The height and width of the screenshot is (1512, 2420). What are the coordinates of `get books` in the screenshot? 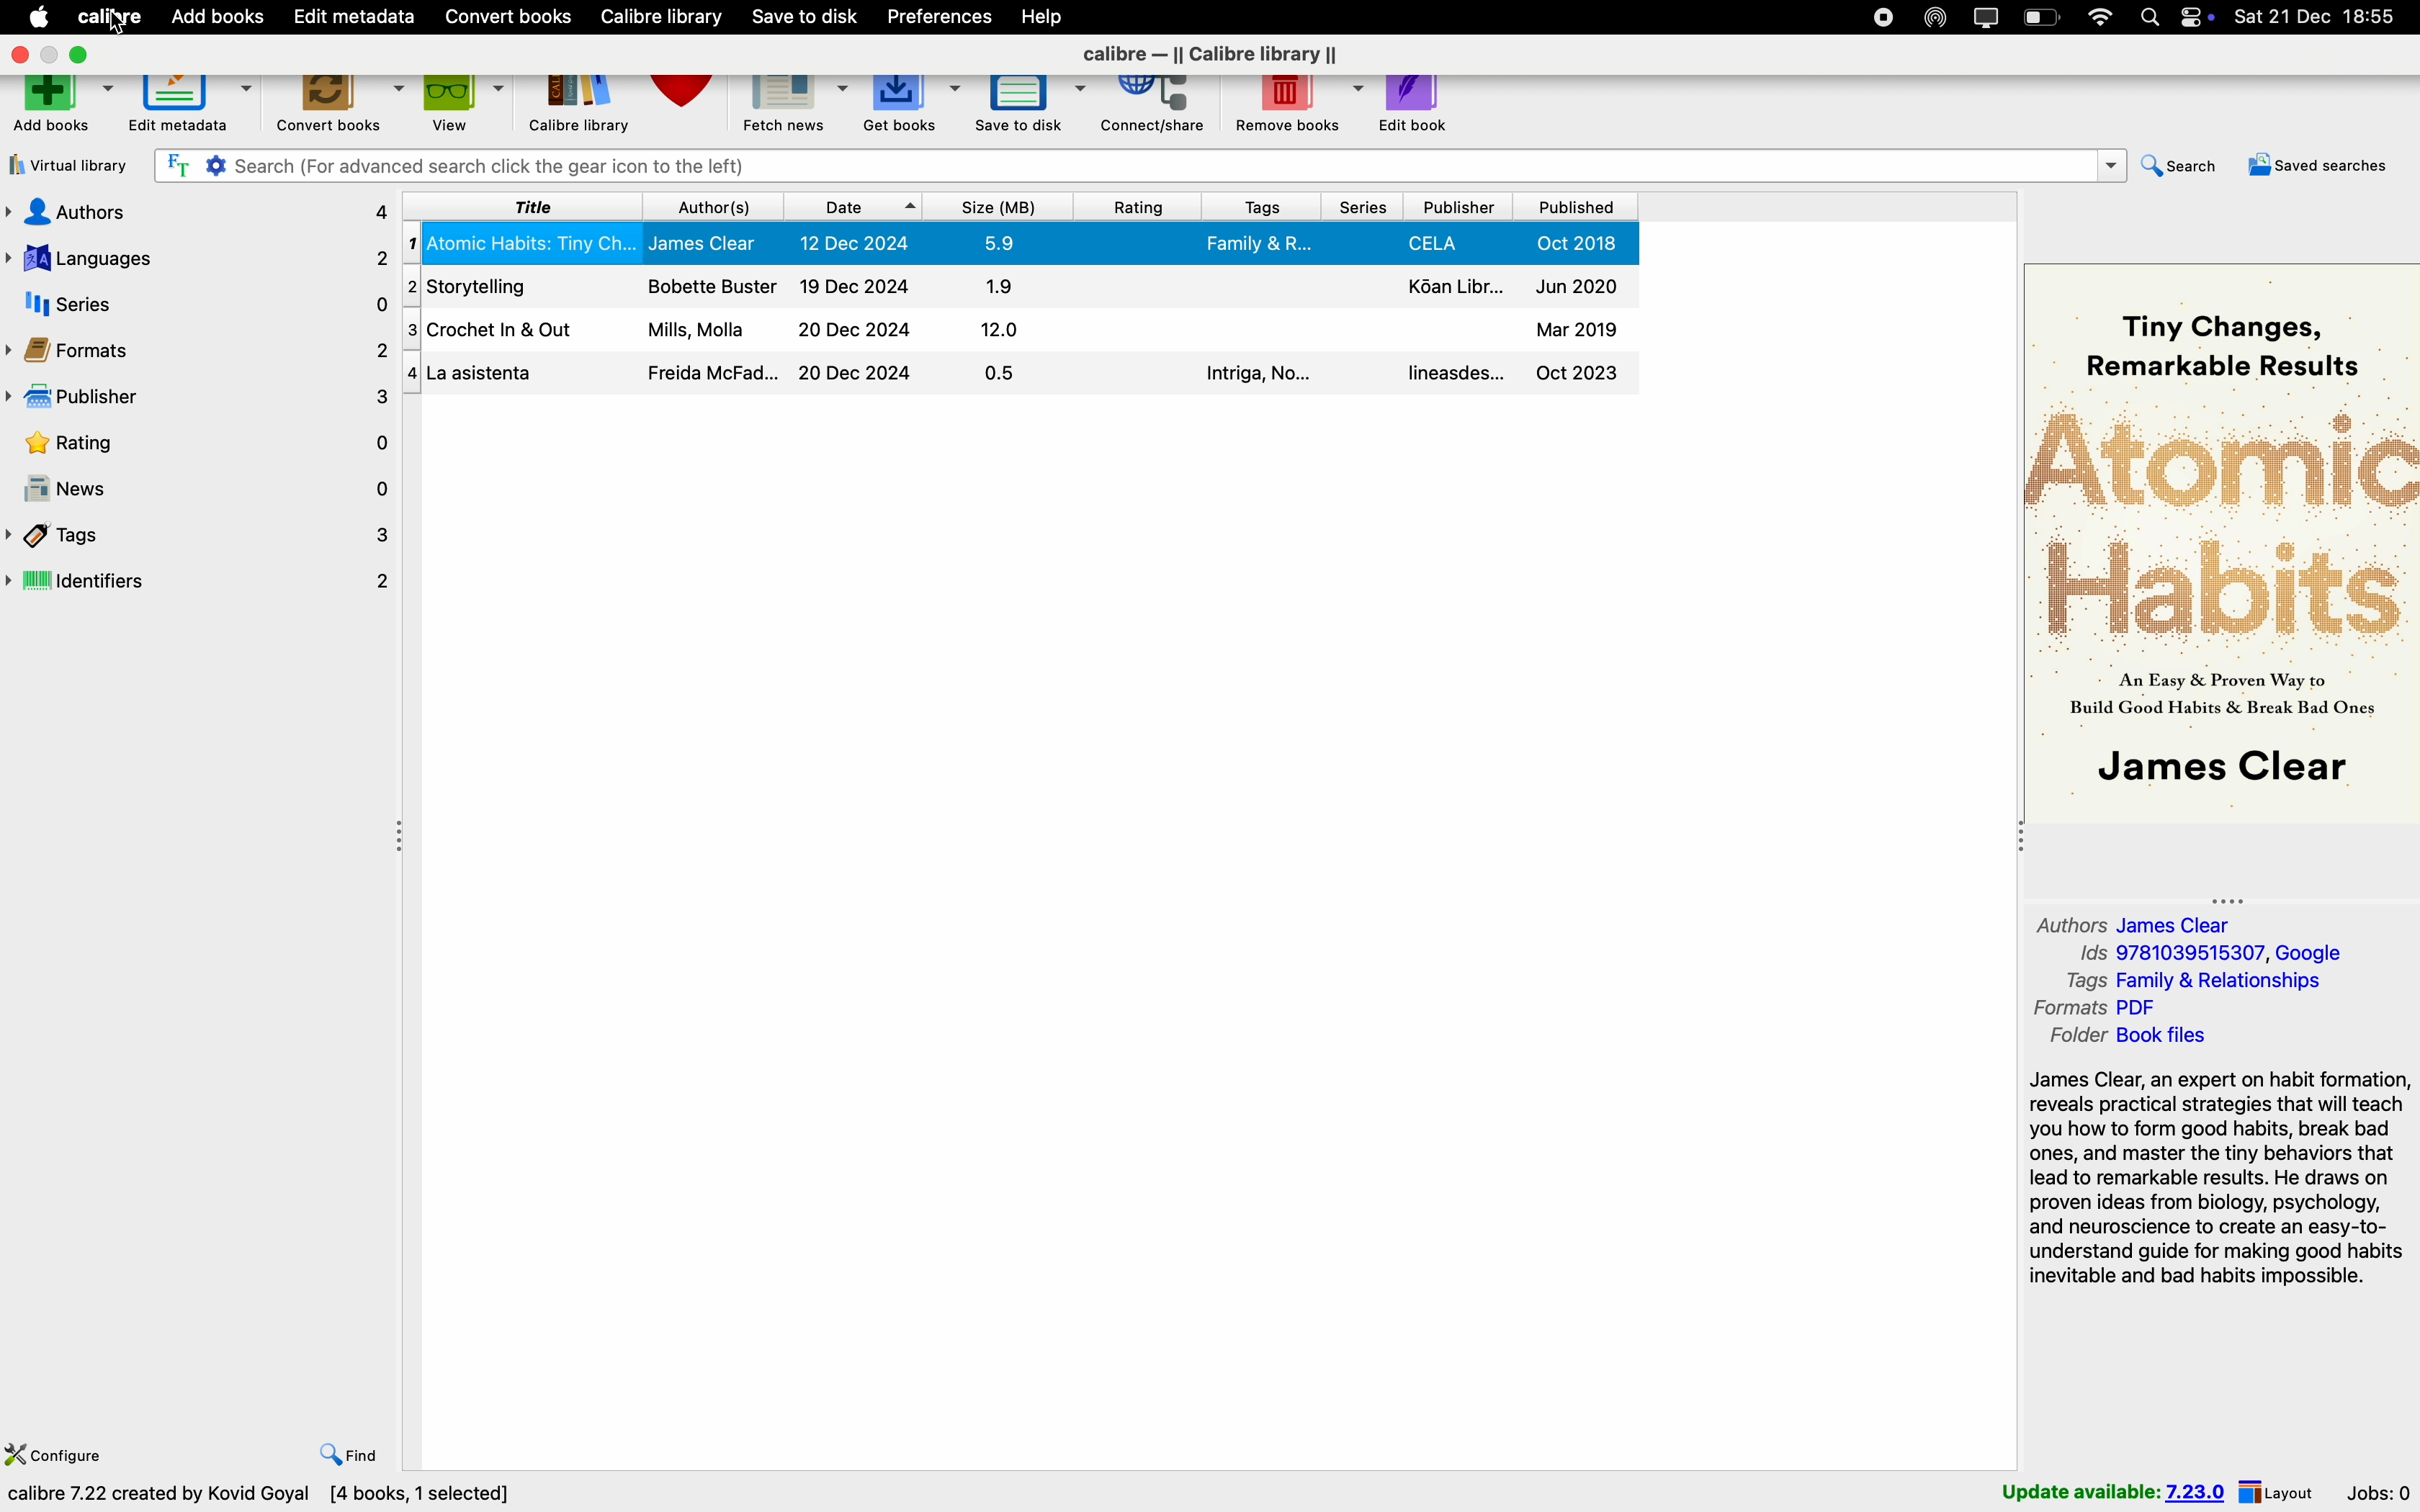 It's located at (910, 106).